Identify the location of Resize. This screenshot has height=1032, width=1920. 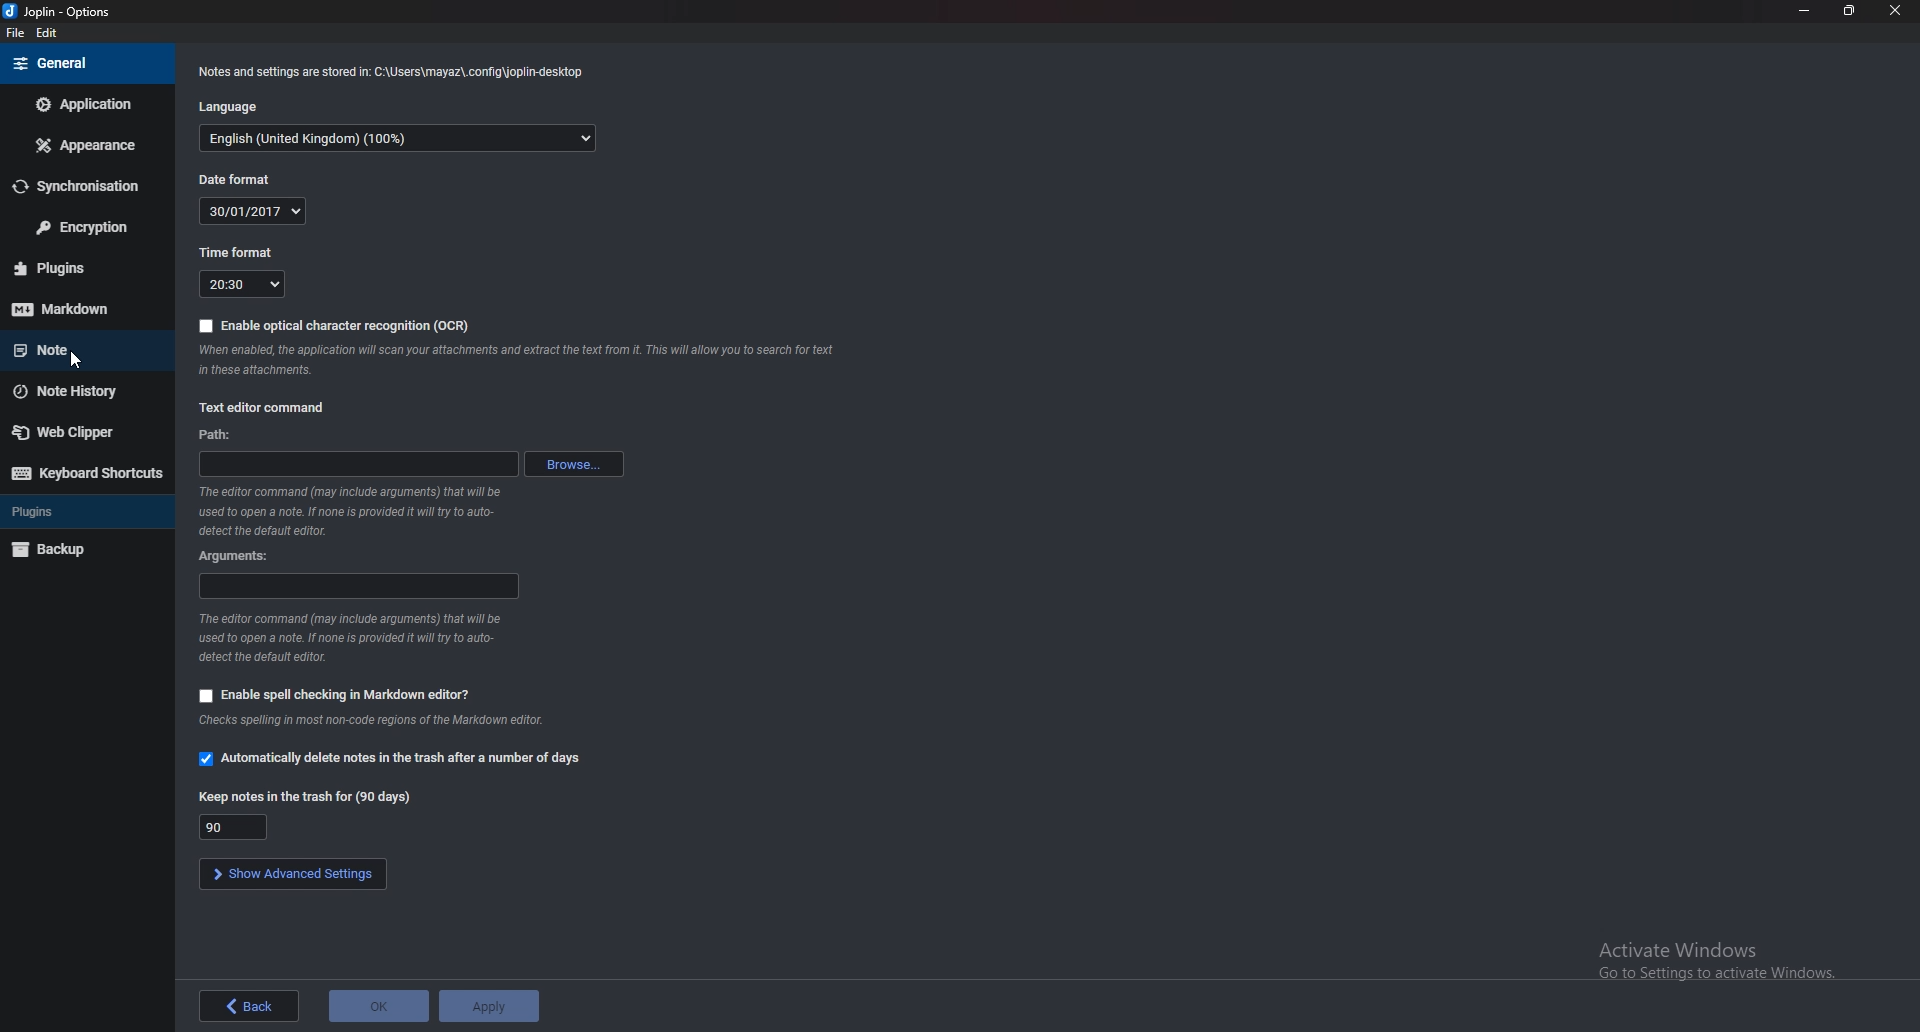
(1850, 10).